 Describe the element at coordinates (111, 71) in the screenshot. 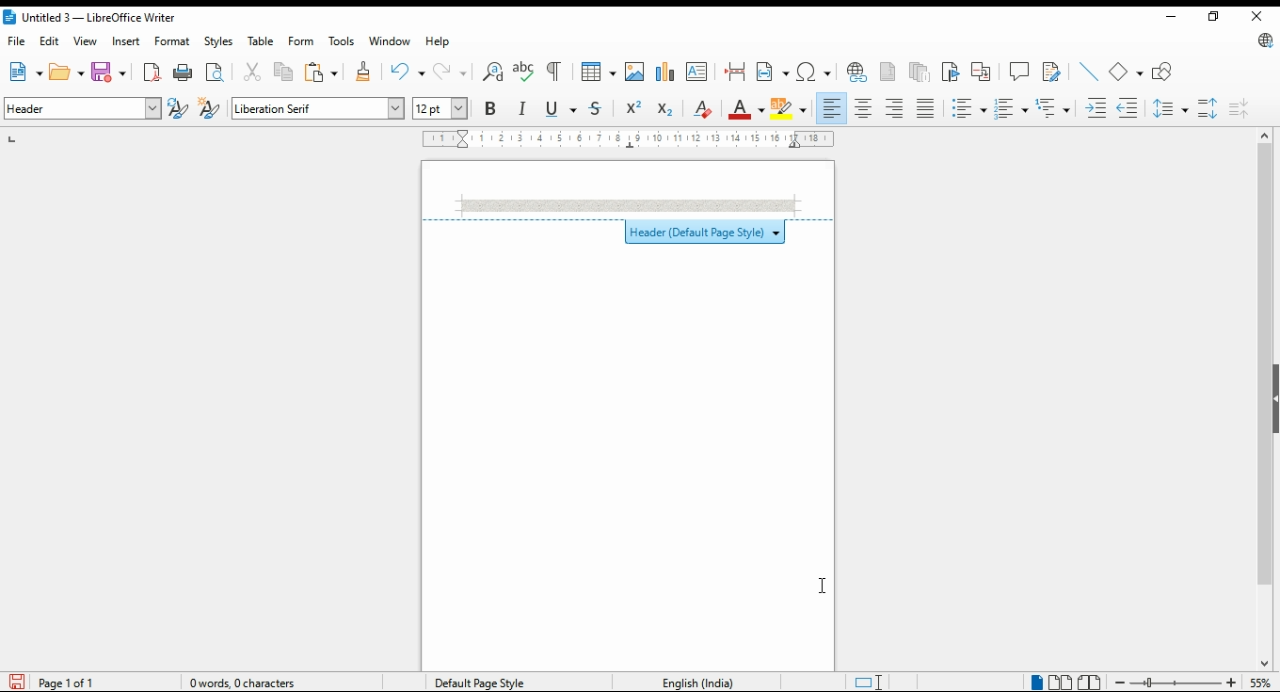

I see `ave` at that location.